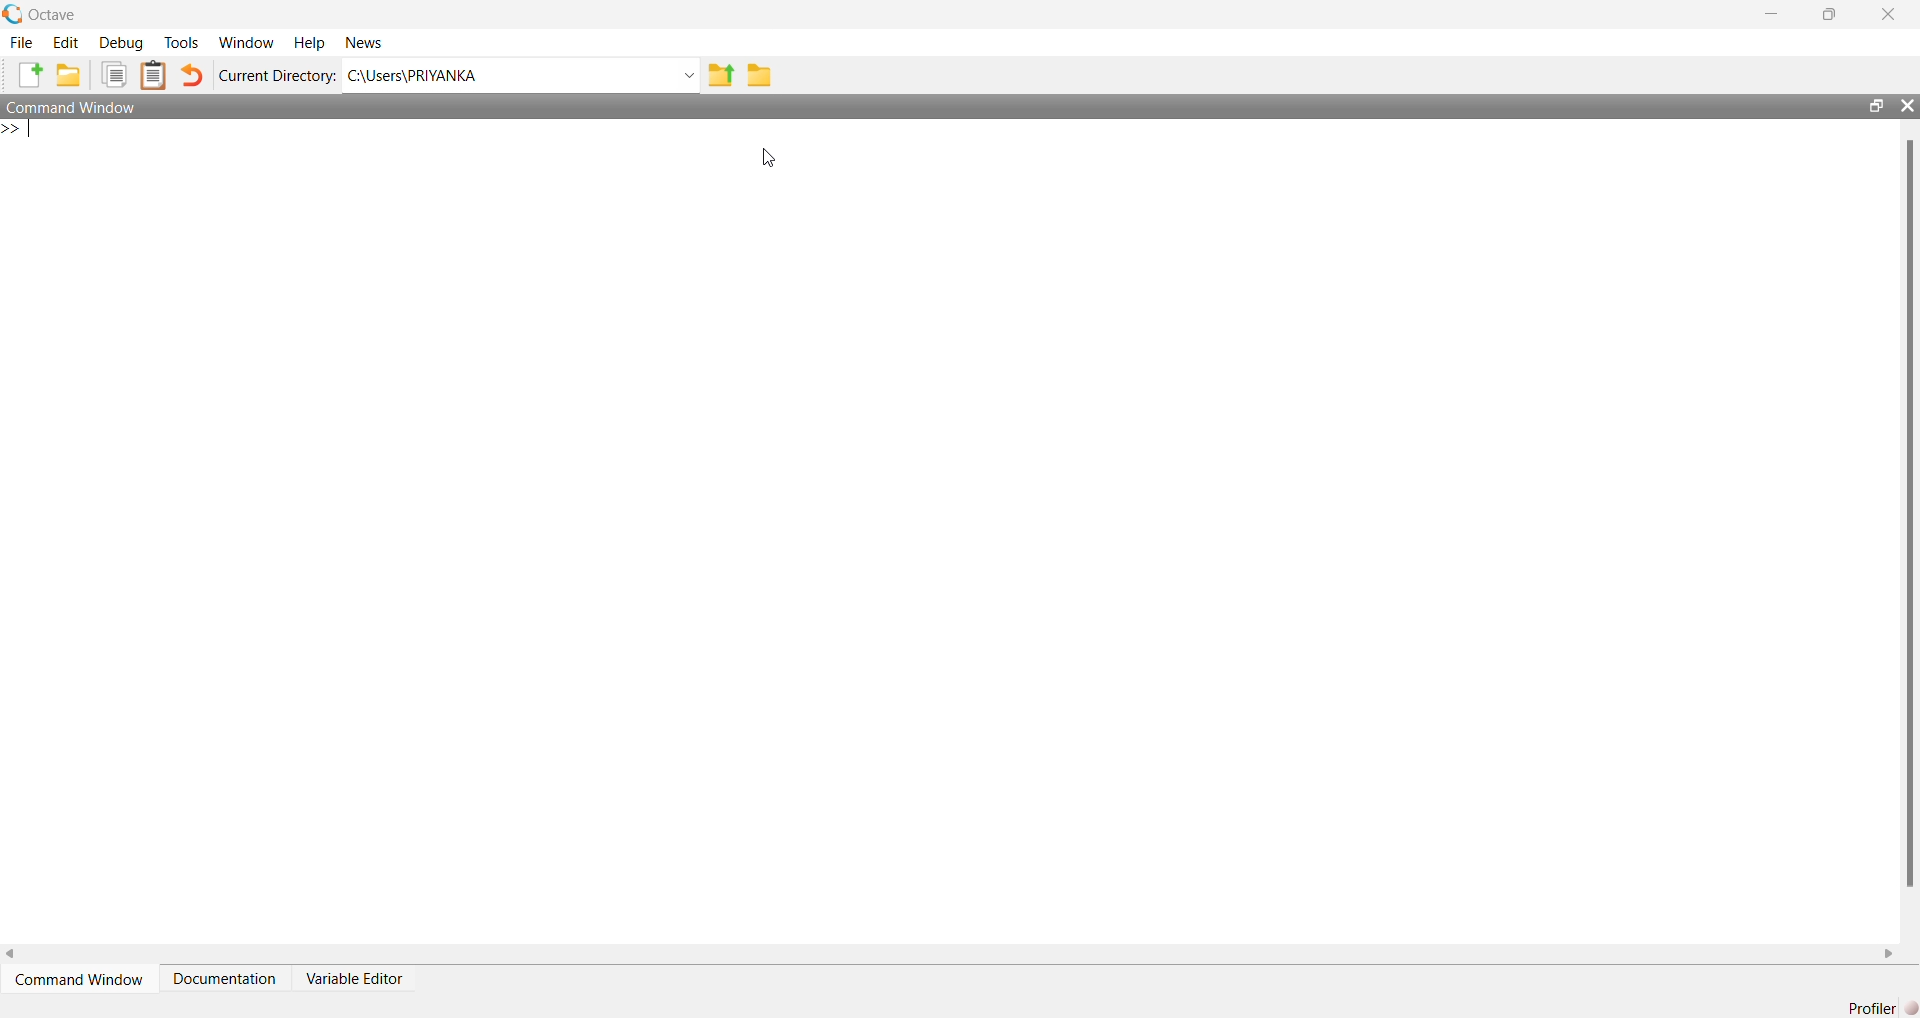 The width and height of the screenshot is (1920, 1018). I want to click on Octave, so click(52, 15).